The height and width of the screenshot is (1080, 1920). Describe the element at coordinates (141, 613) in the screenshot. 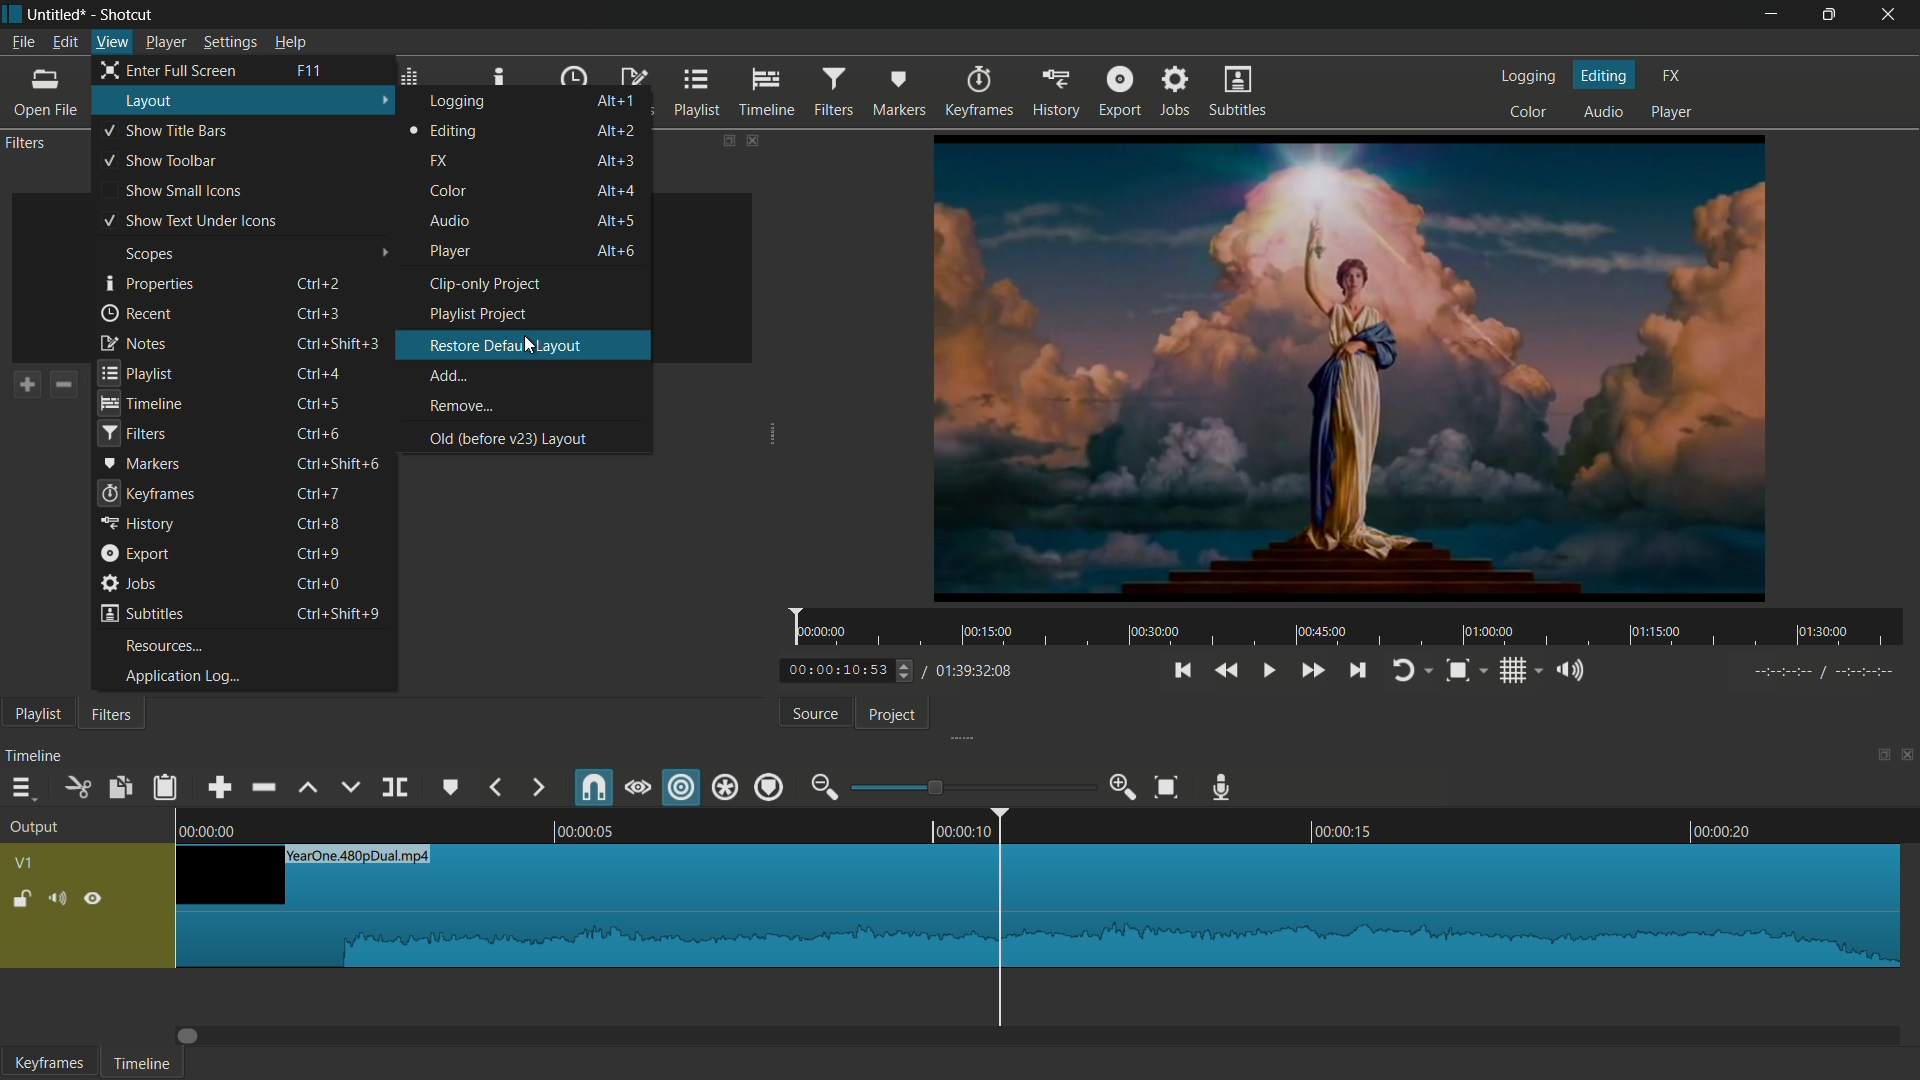

I see `subtitles` at that location.